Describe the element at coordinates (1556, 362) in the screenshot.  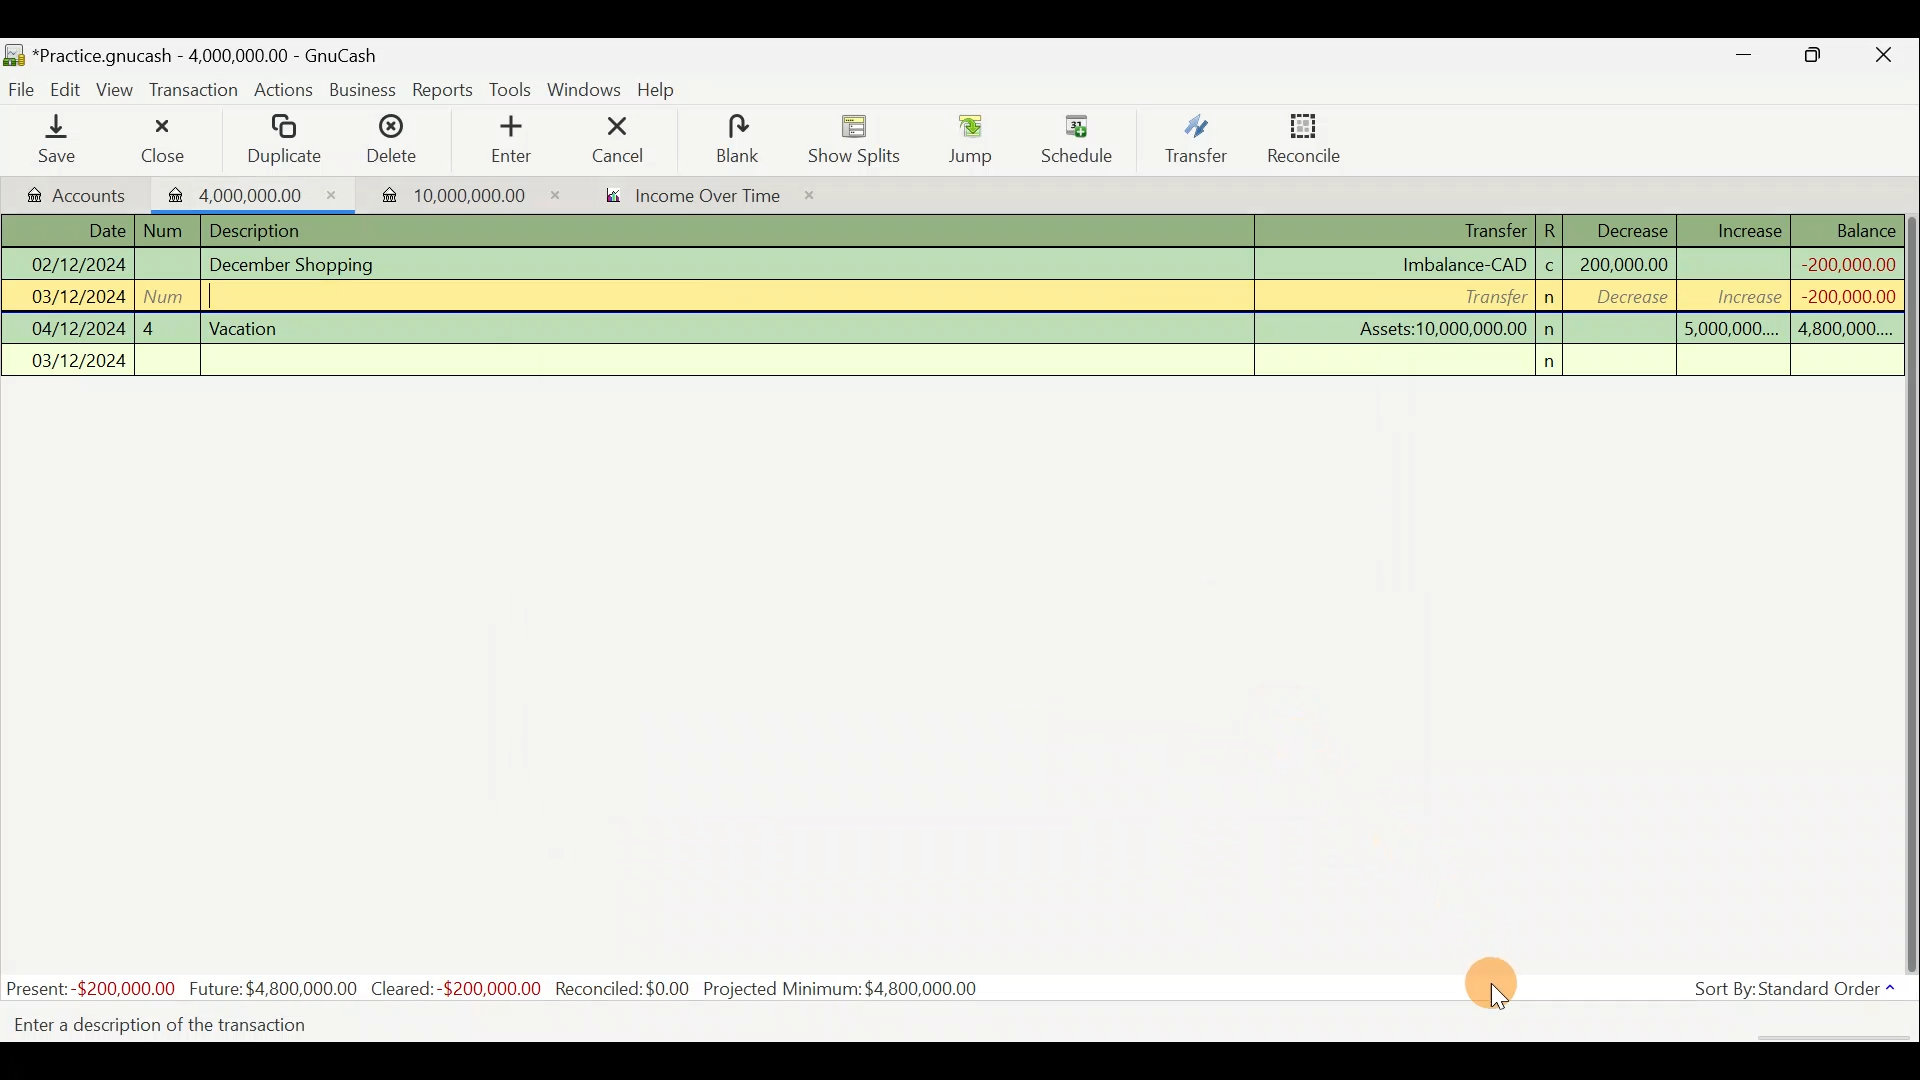
I see `n` at that location.